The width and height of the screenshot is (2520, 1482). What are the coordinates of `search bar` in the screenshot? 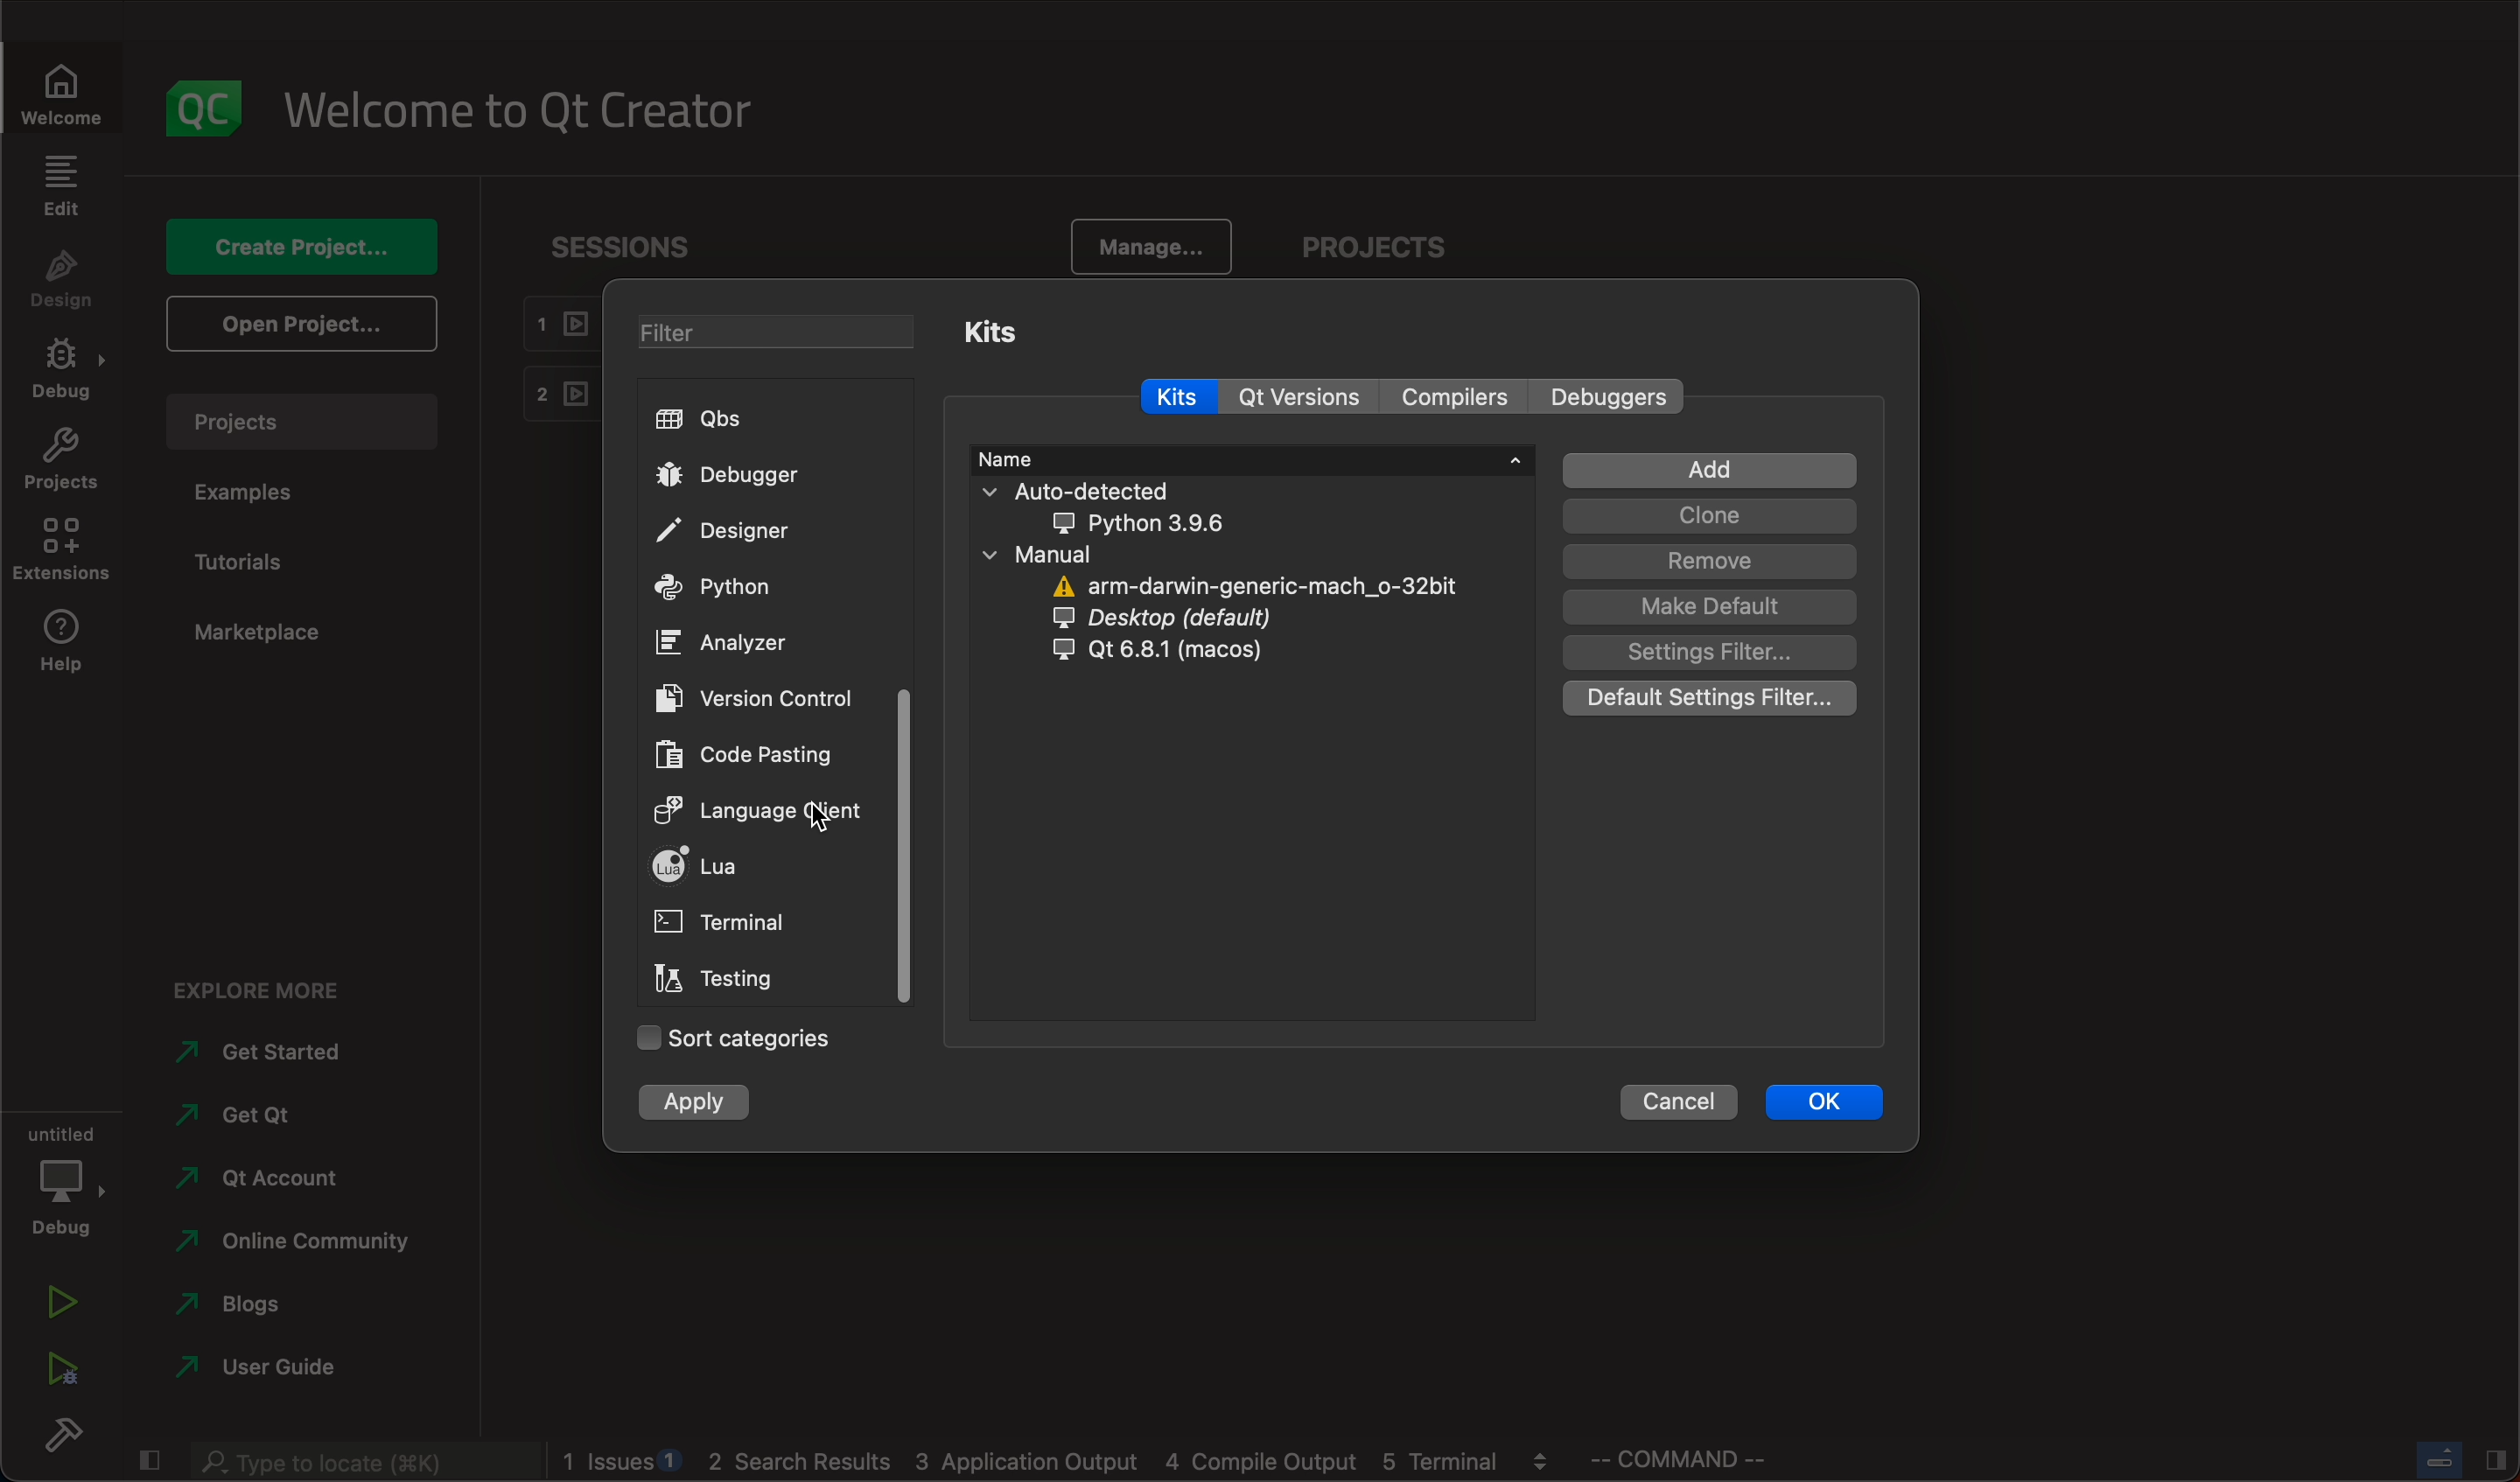 It's located at (356, 1462).